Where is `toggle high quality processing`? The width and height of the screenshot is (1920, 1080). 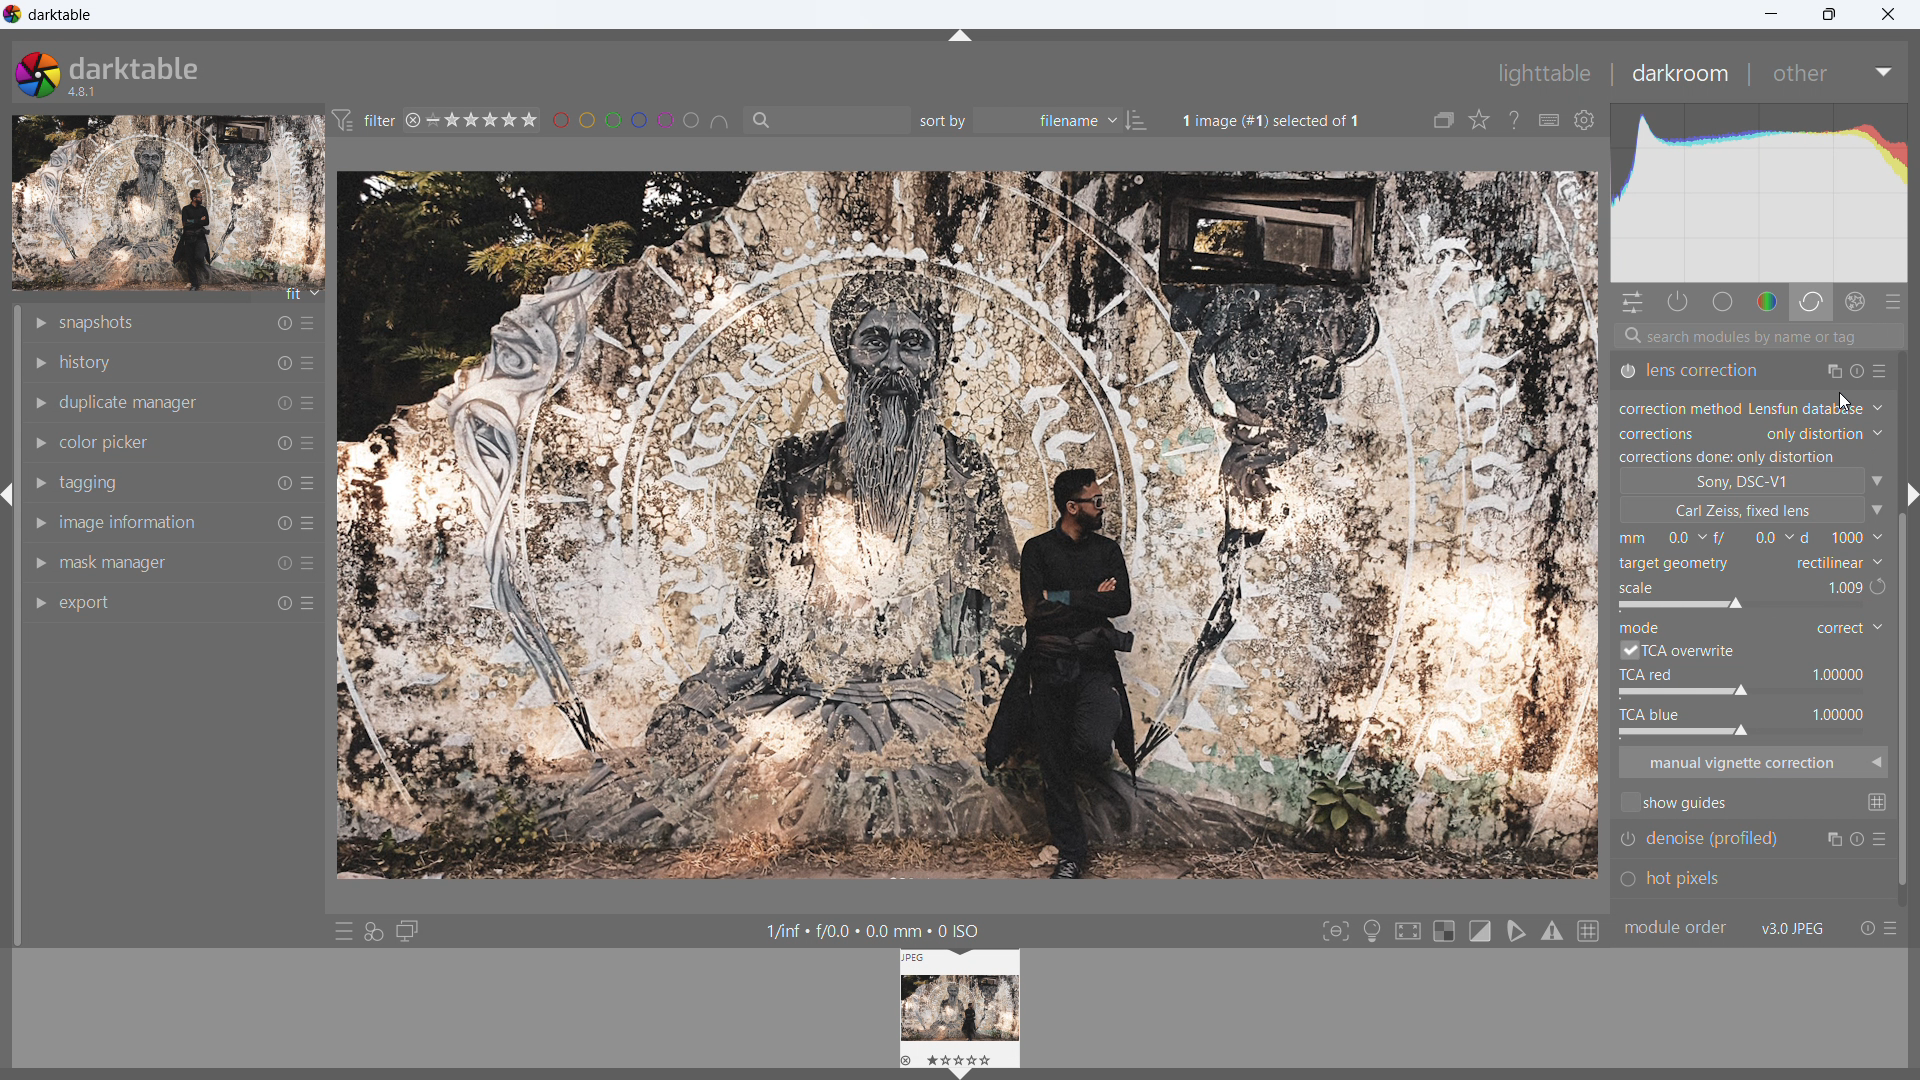 toggle high quality processing is located at coordinates (1408, 931).